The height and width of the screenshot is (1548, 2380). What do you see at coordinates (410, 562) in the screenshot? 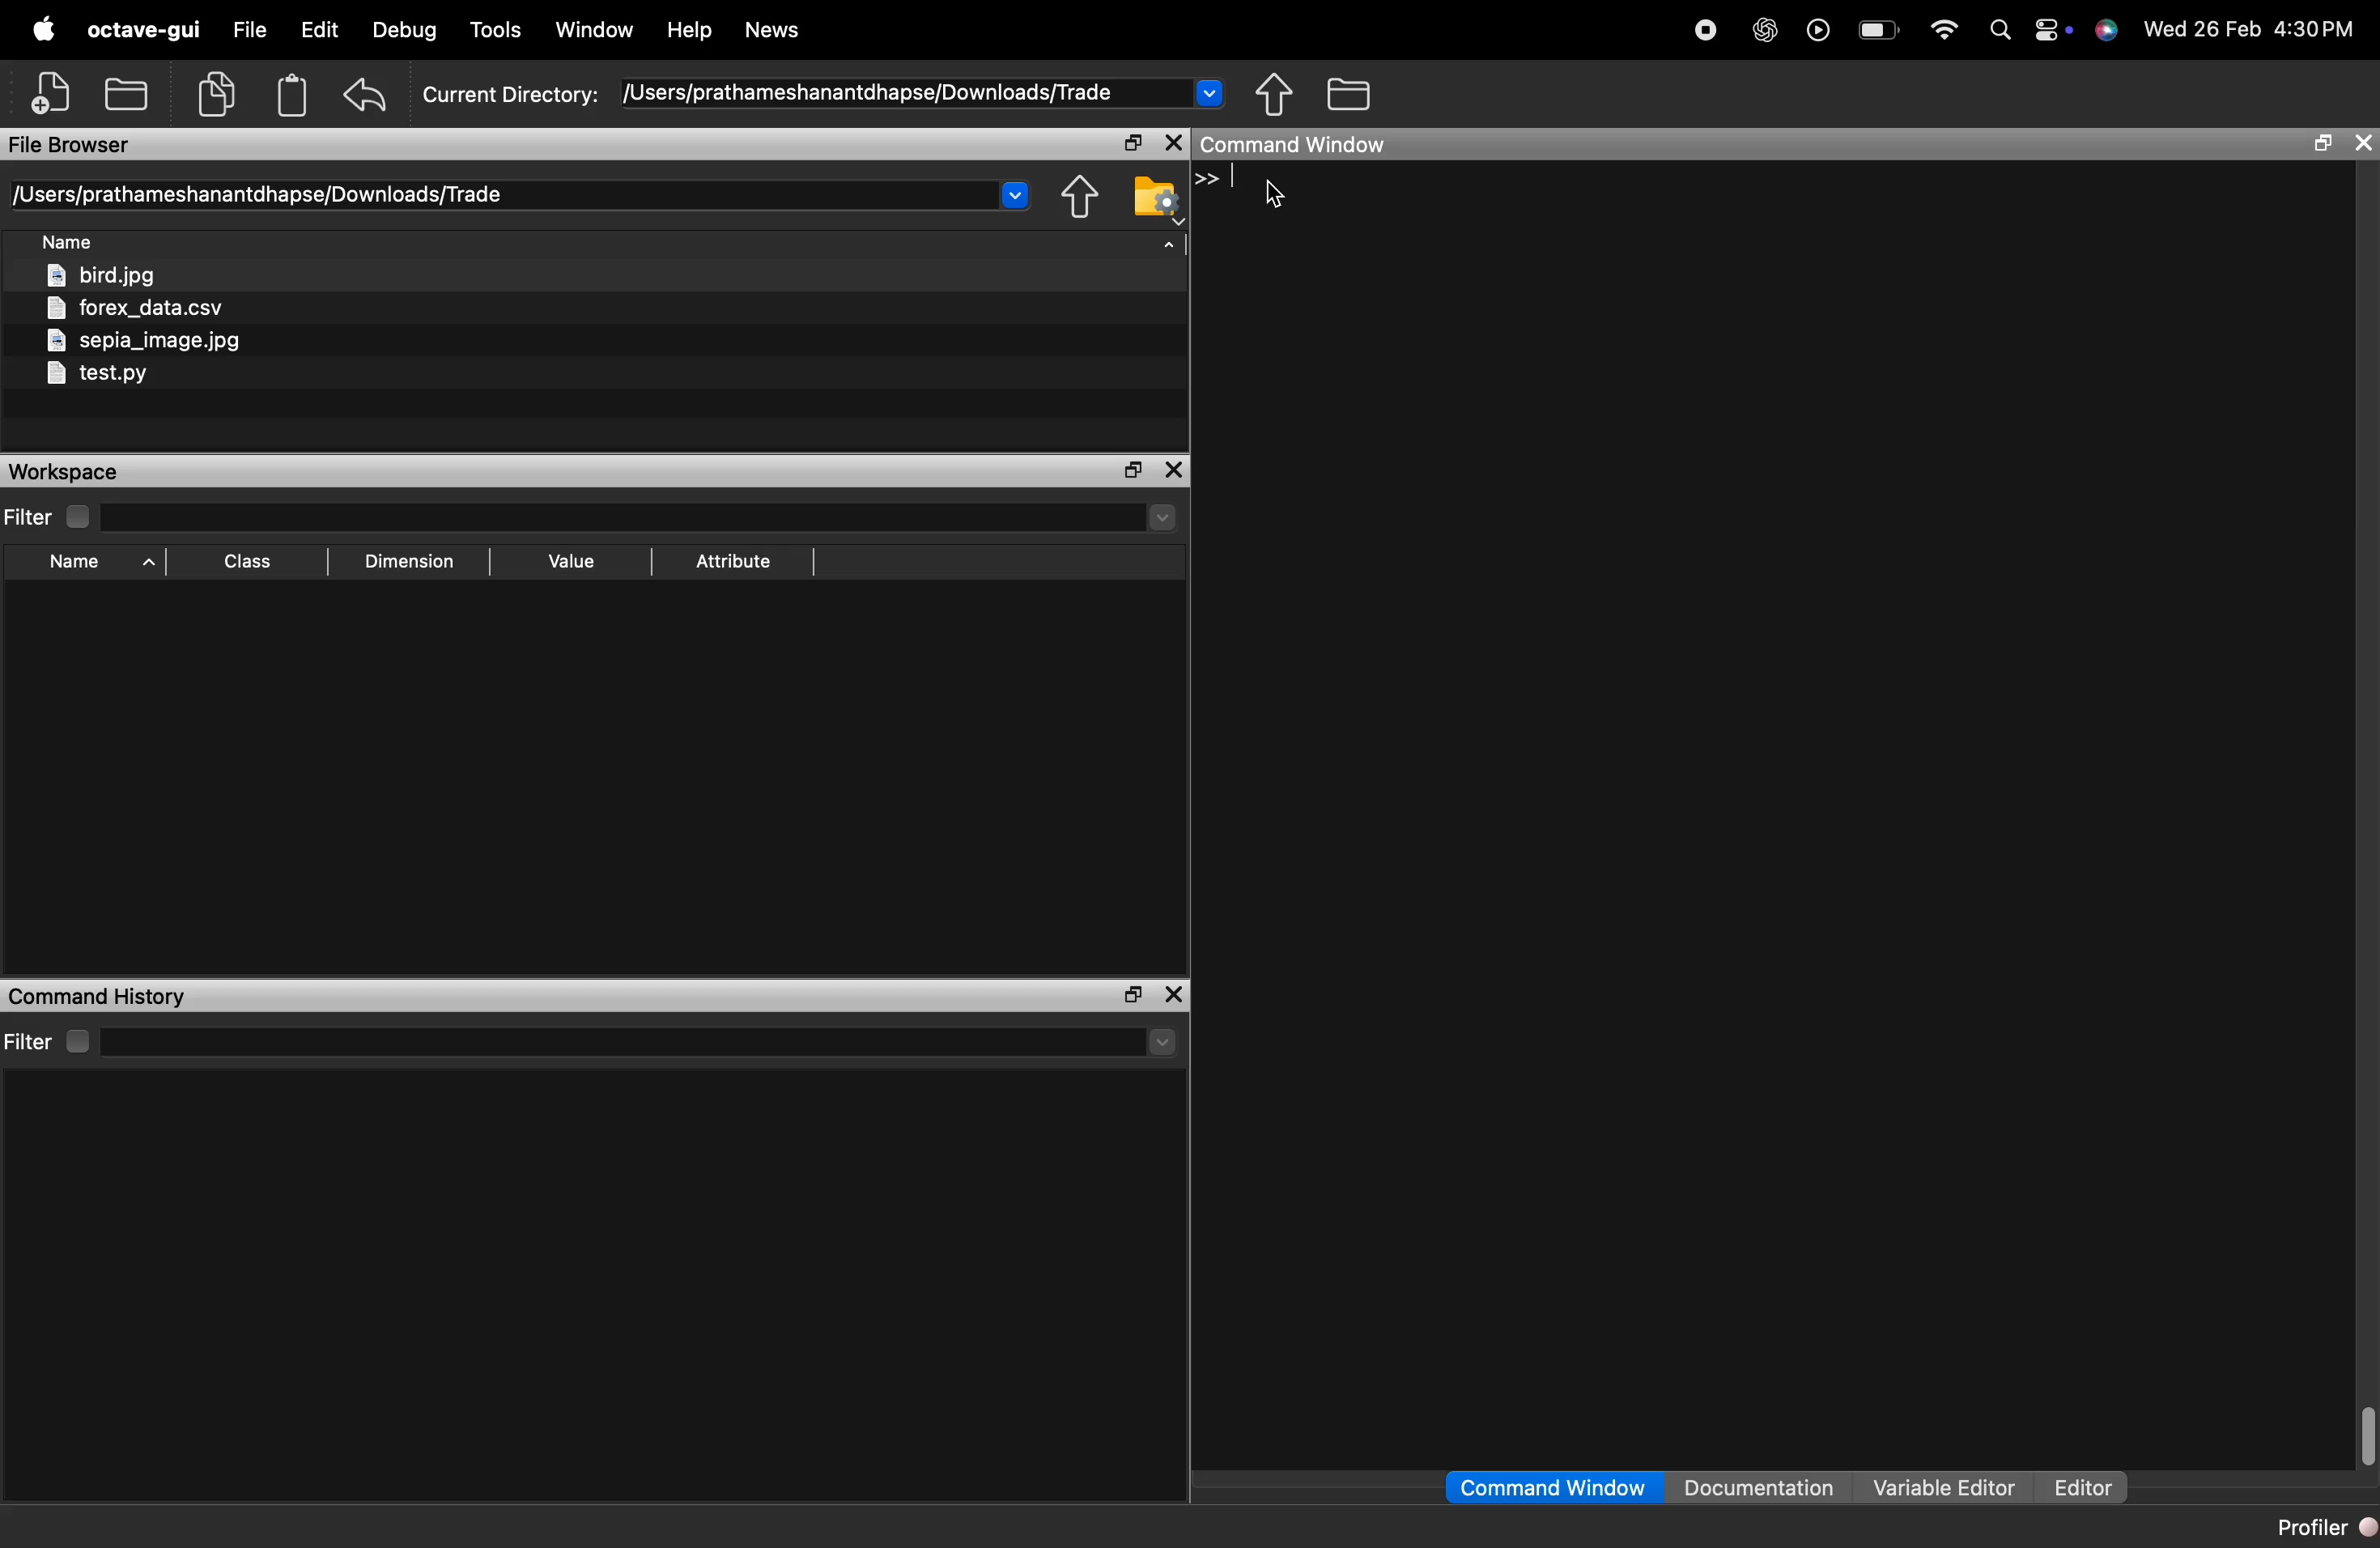
I see `Dimension` at bounding box center [410, 562].